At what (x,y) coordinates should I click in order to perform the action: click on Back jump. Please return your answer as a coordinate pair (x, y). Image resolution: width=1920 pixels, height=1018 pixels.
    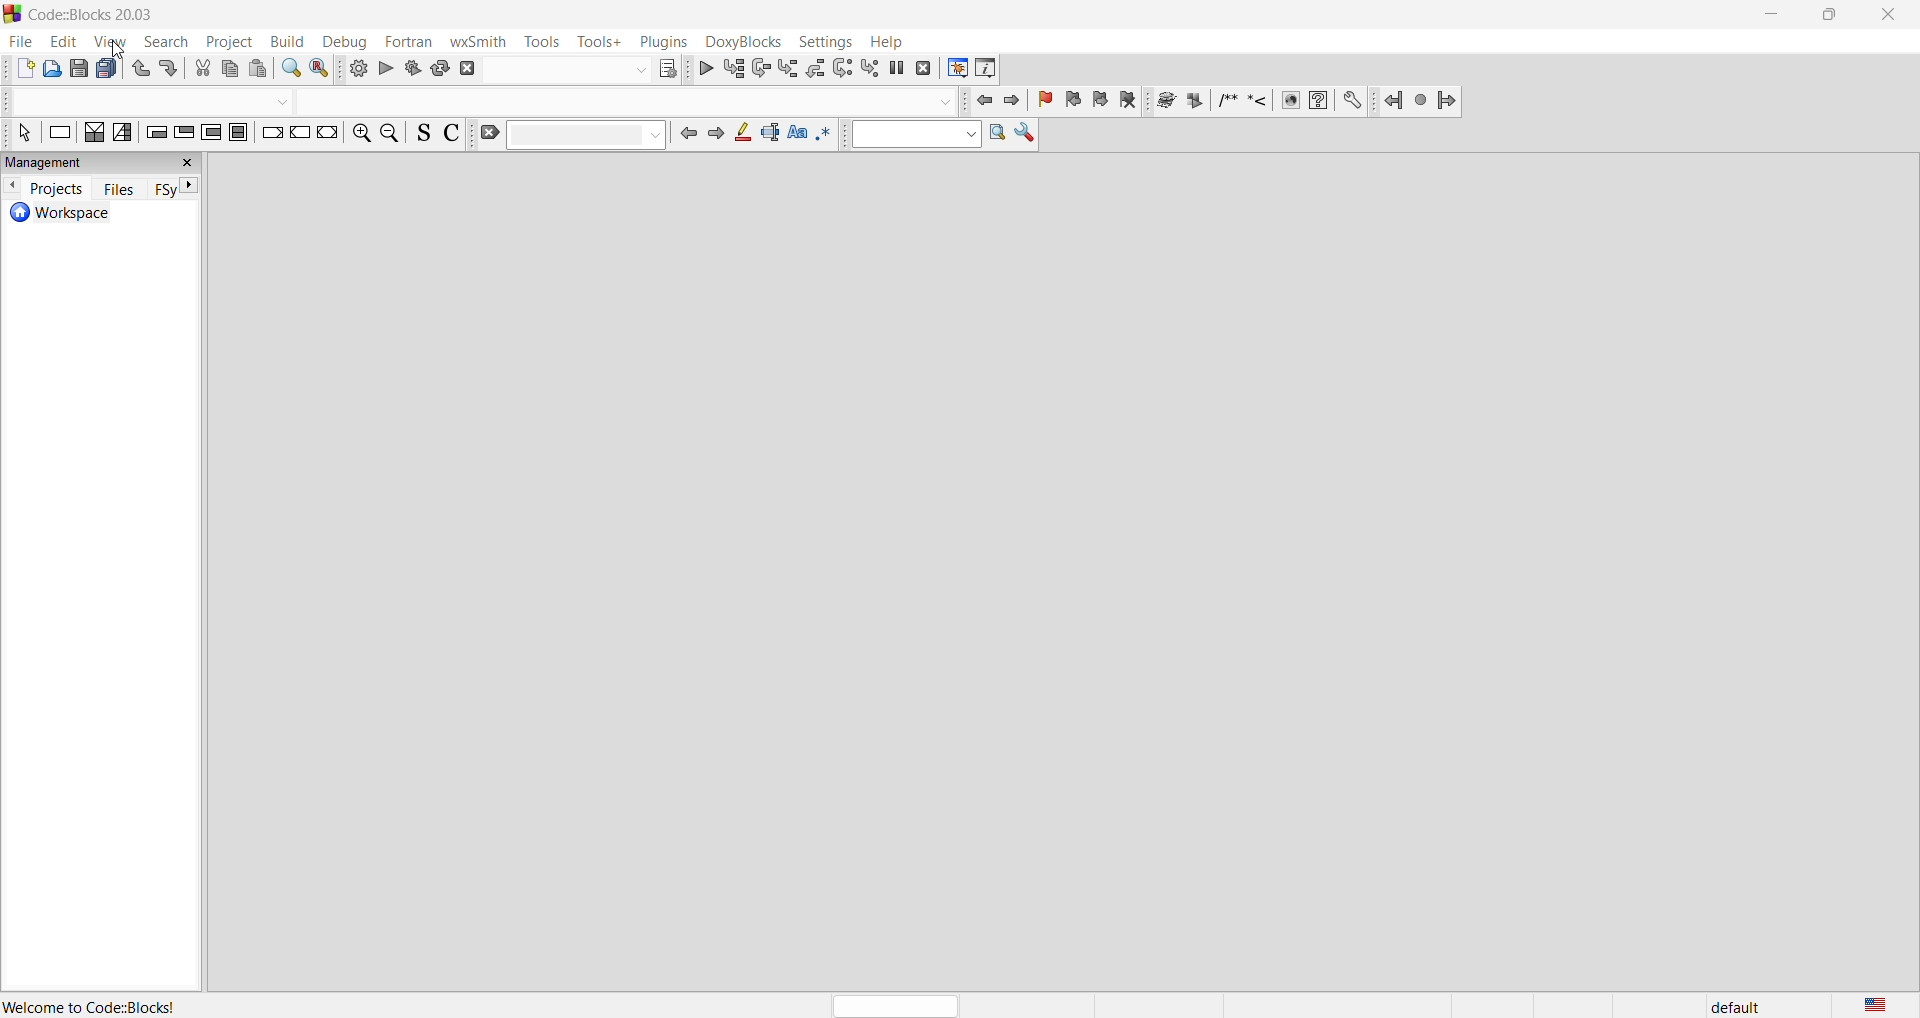
    Looking at the image, I should click on (1392, 102).